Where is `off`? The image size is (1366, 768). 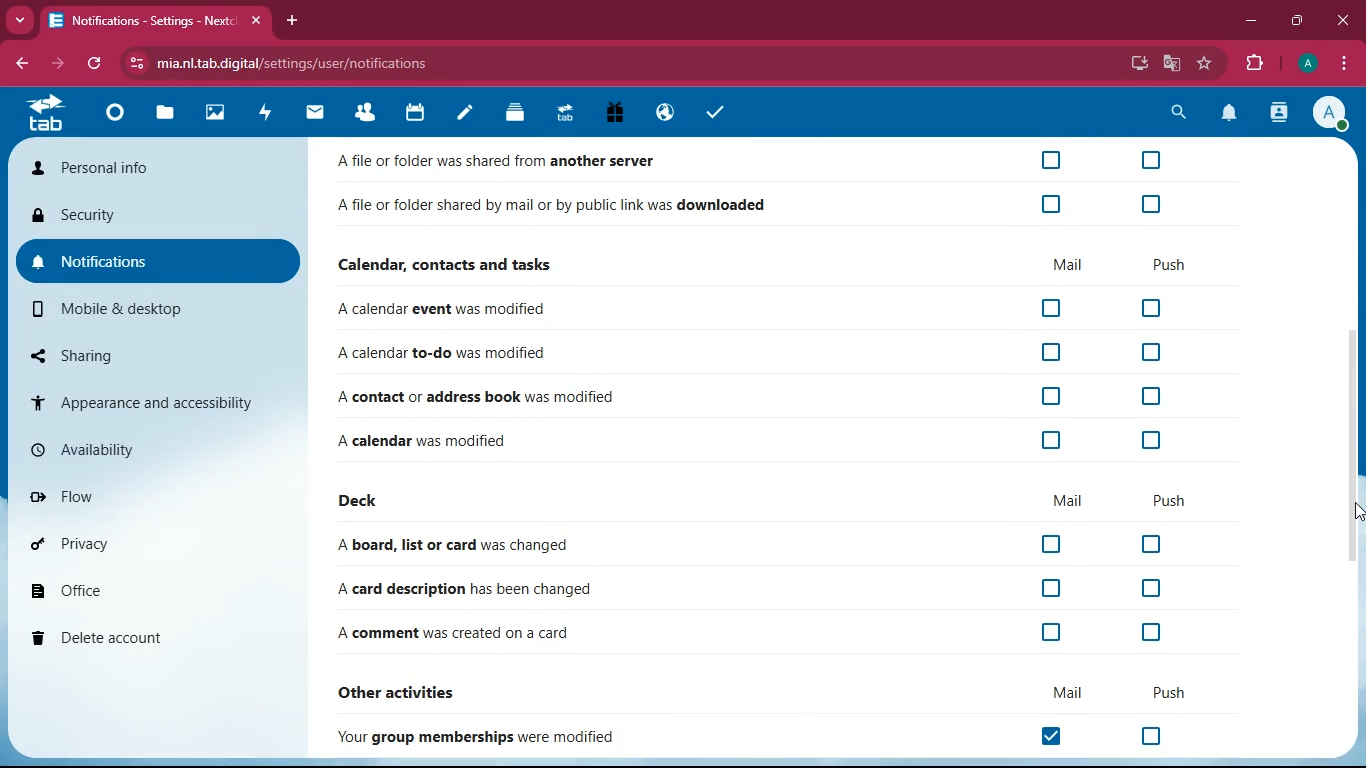
off is located at coordinates (1146, 544).